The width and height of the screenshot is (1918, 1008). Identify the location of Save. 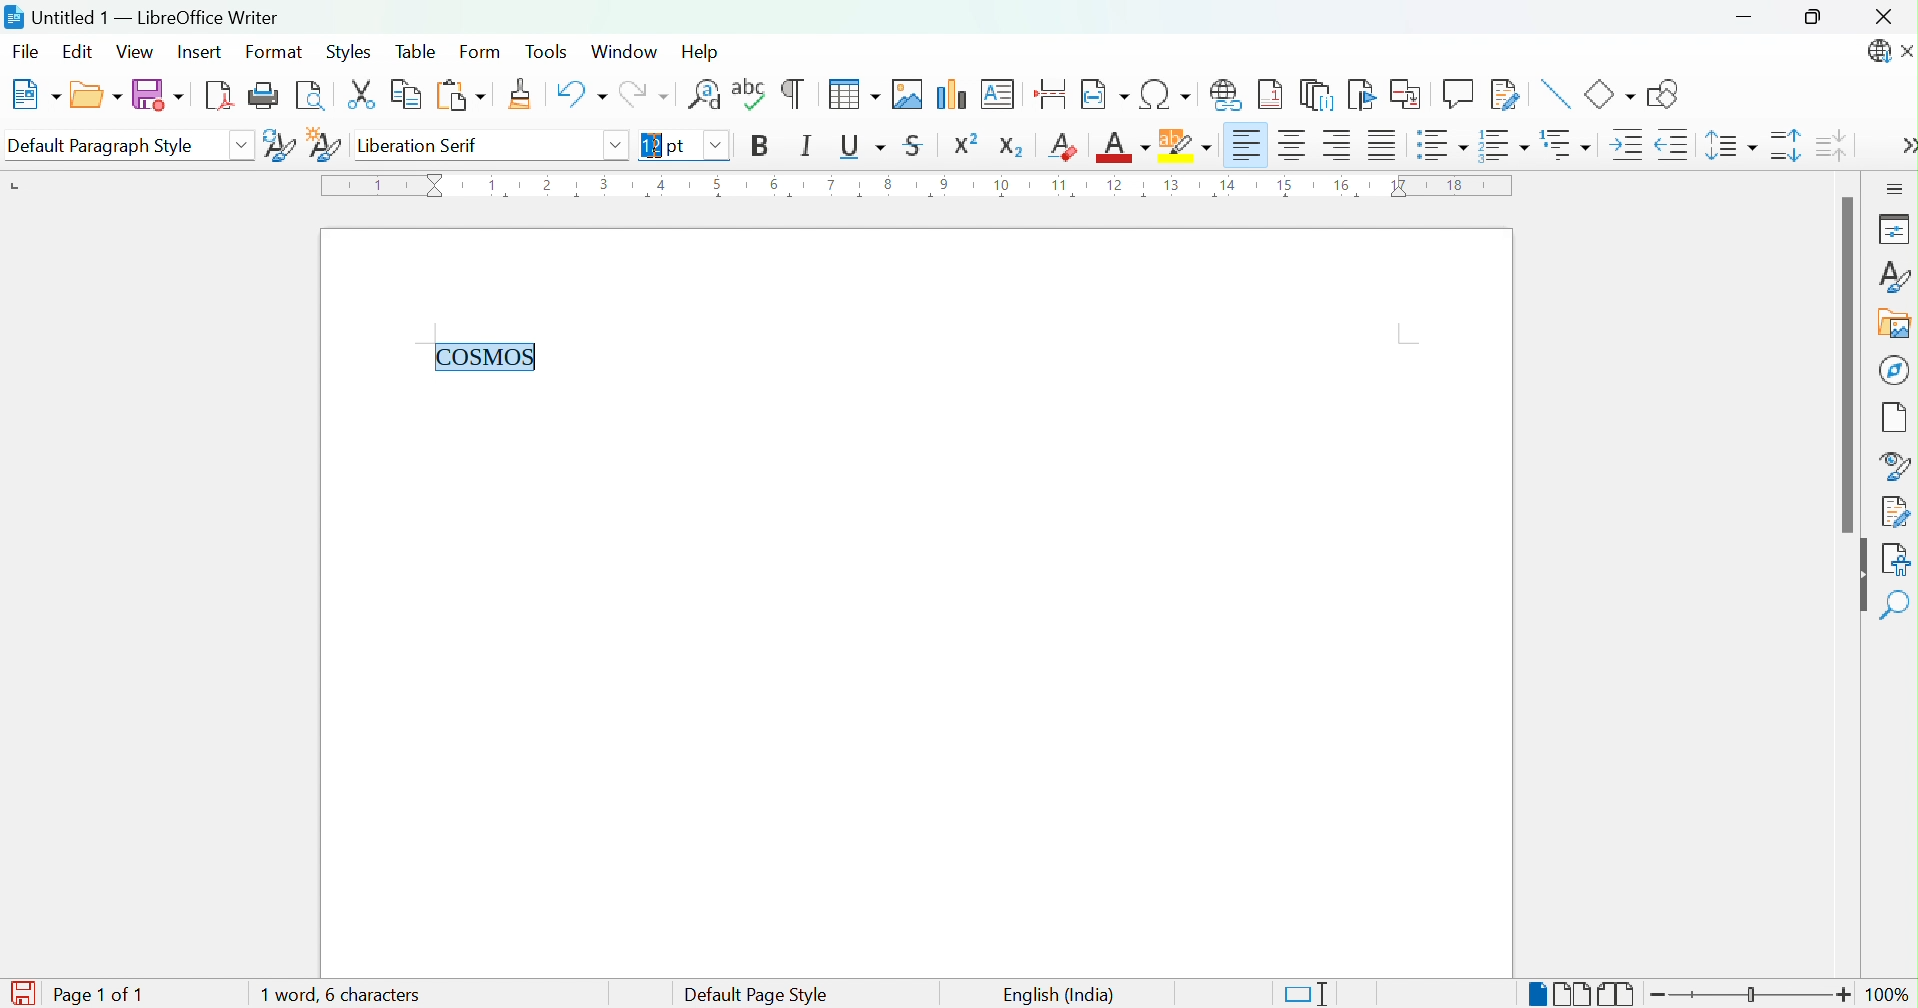
(26, 984).